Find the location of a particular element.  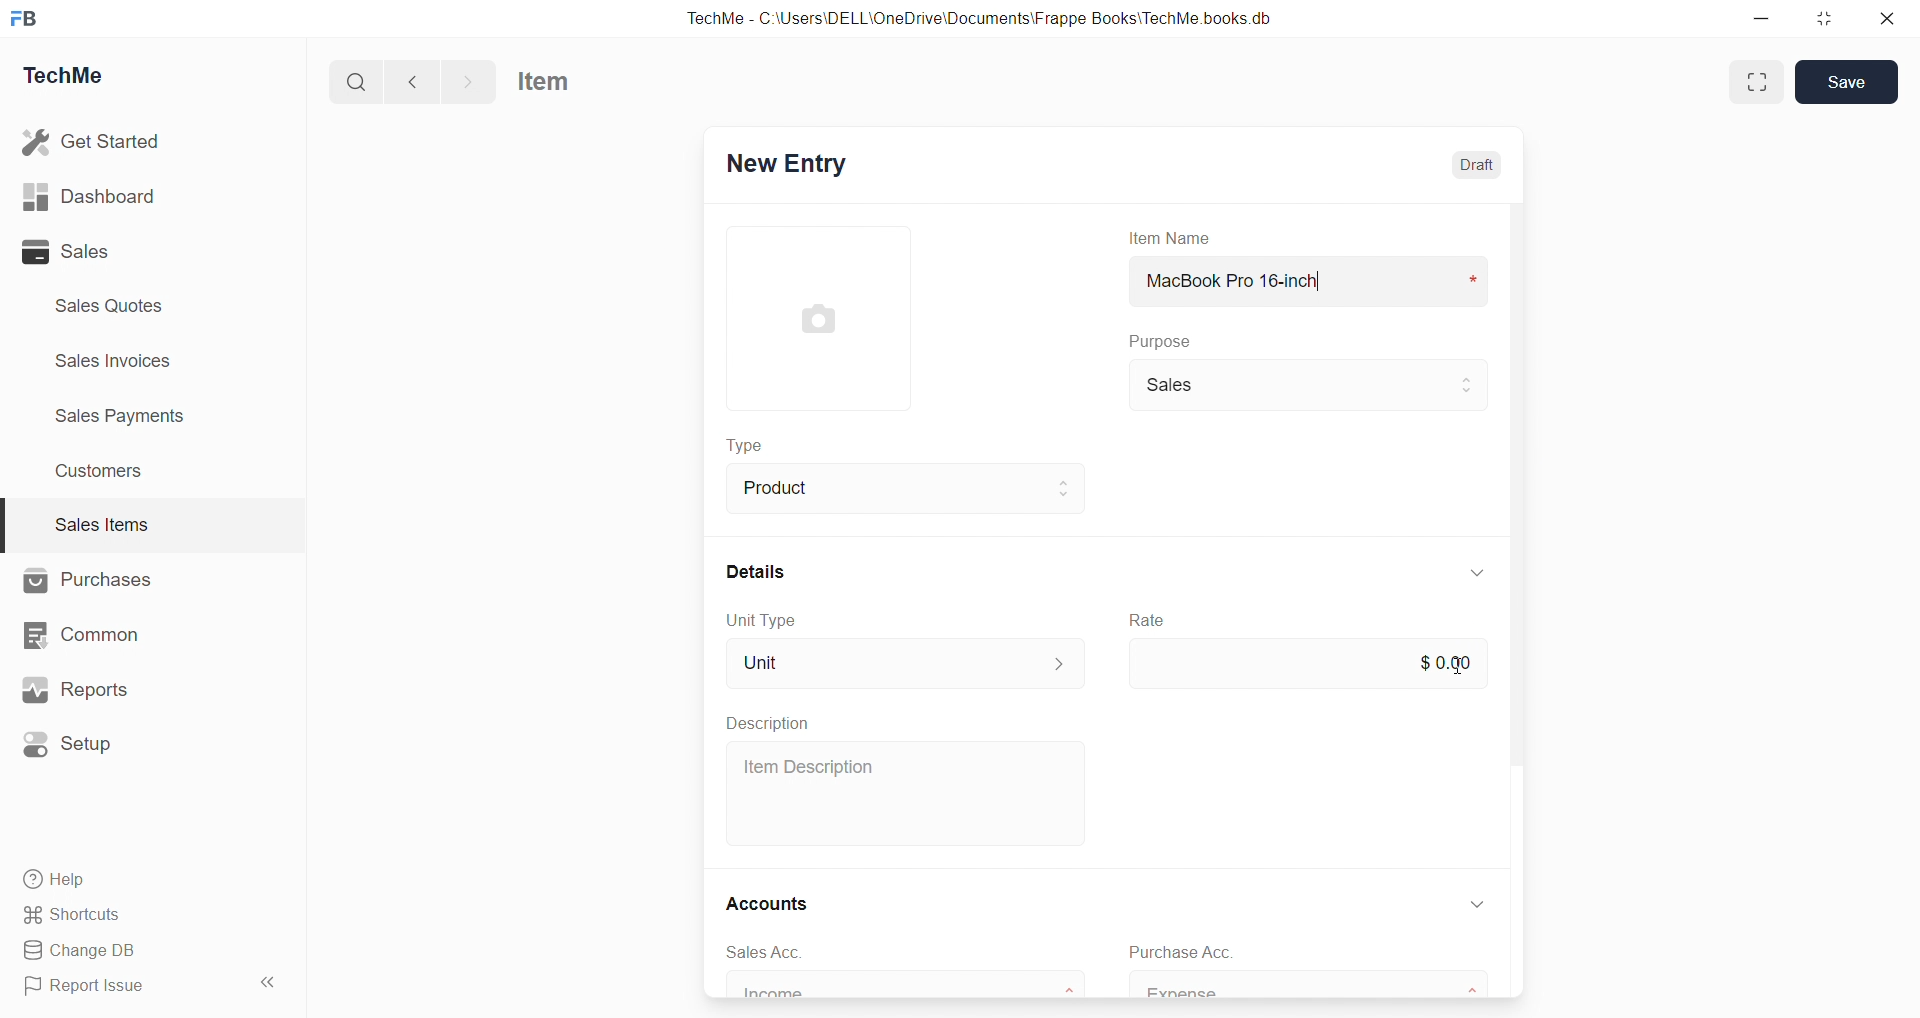

Common is located at coordinates (86, 635).